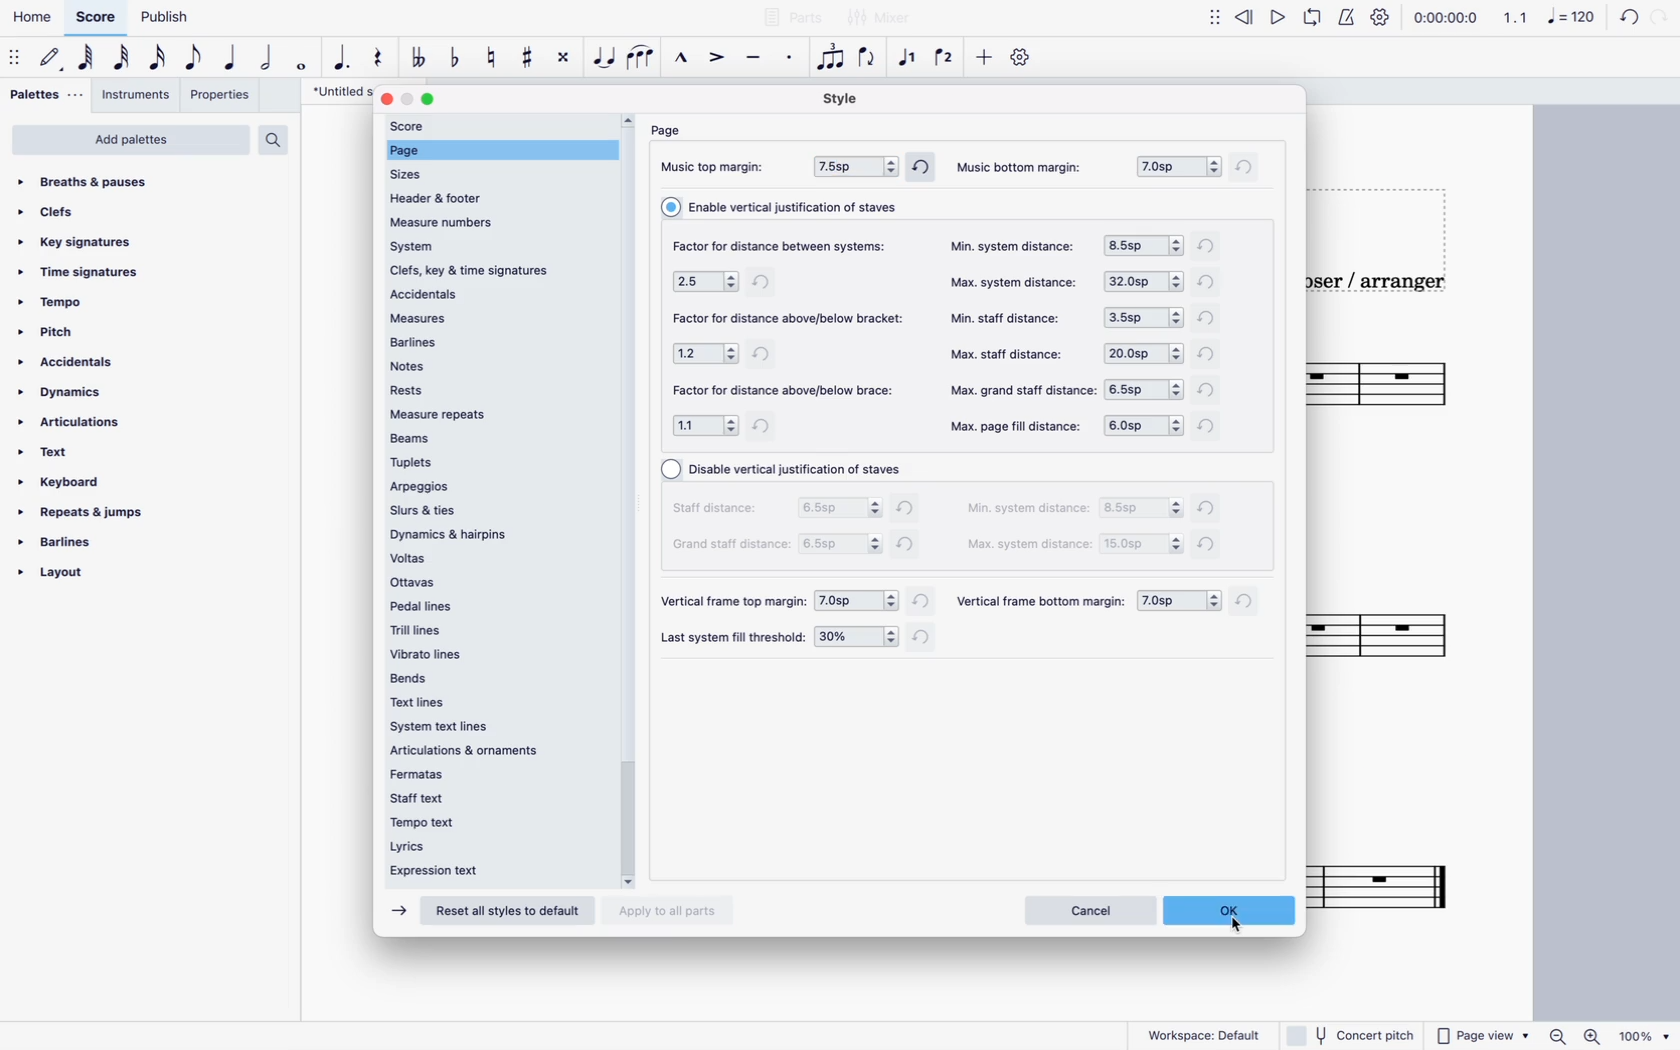  I want to click on score, so click(1398, 634).